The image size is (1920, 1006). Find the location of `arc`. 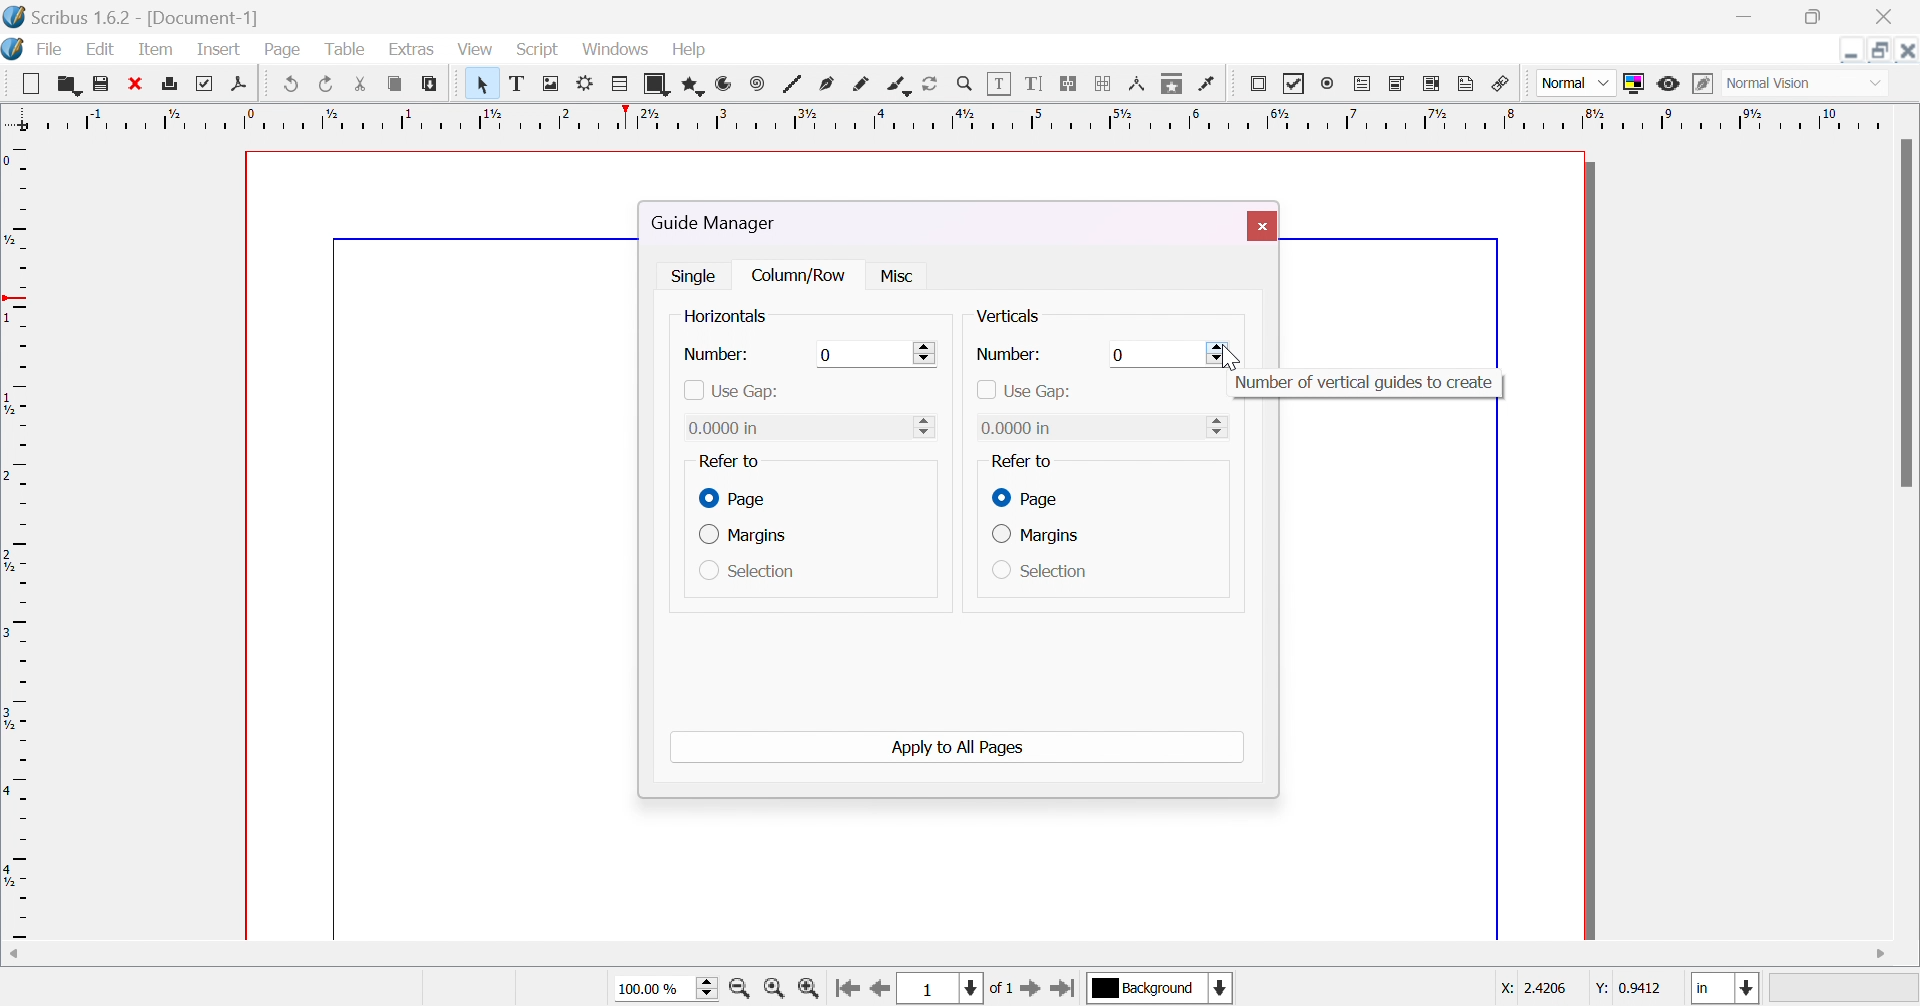

arc is located at coordinates (725, 87).